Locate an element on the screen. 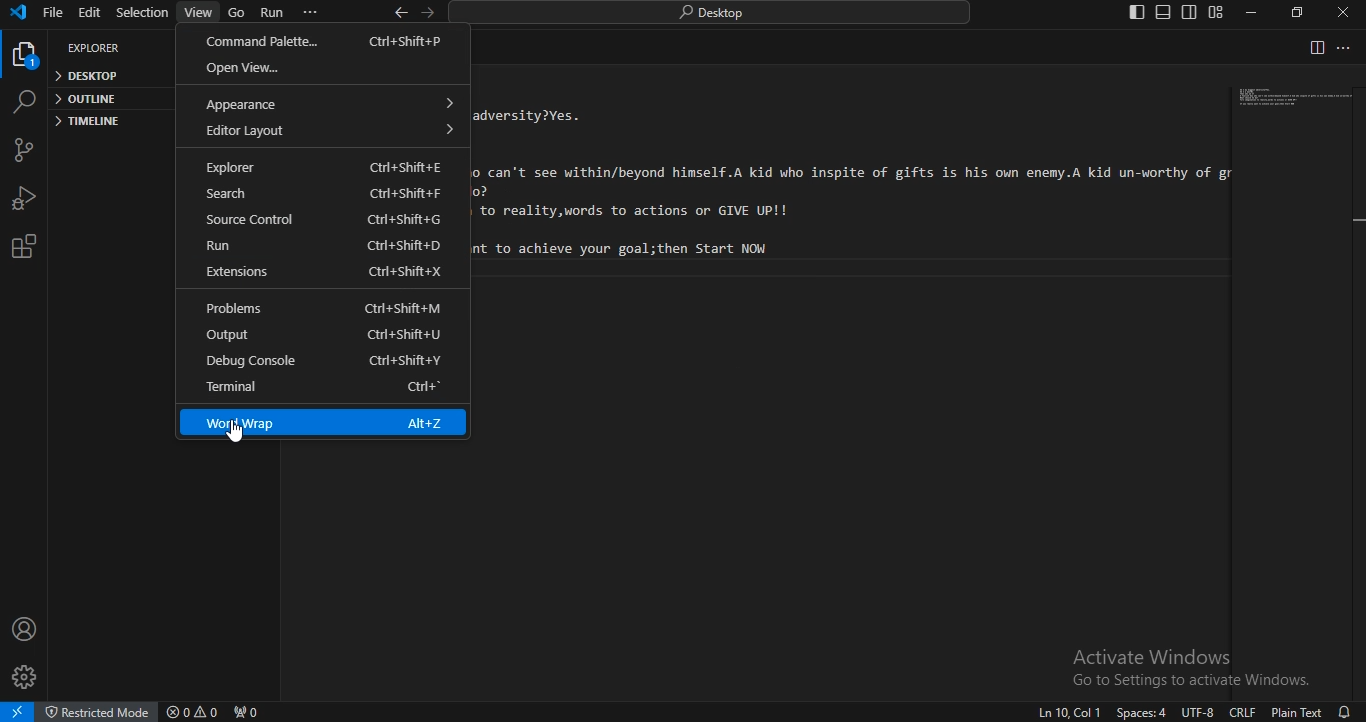 The width and height of the screenshot is (1366, 722). restricted mode is located at coordinates (96, 711).